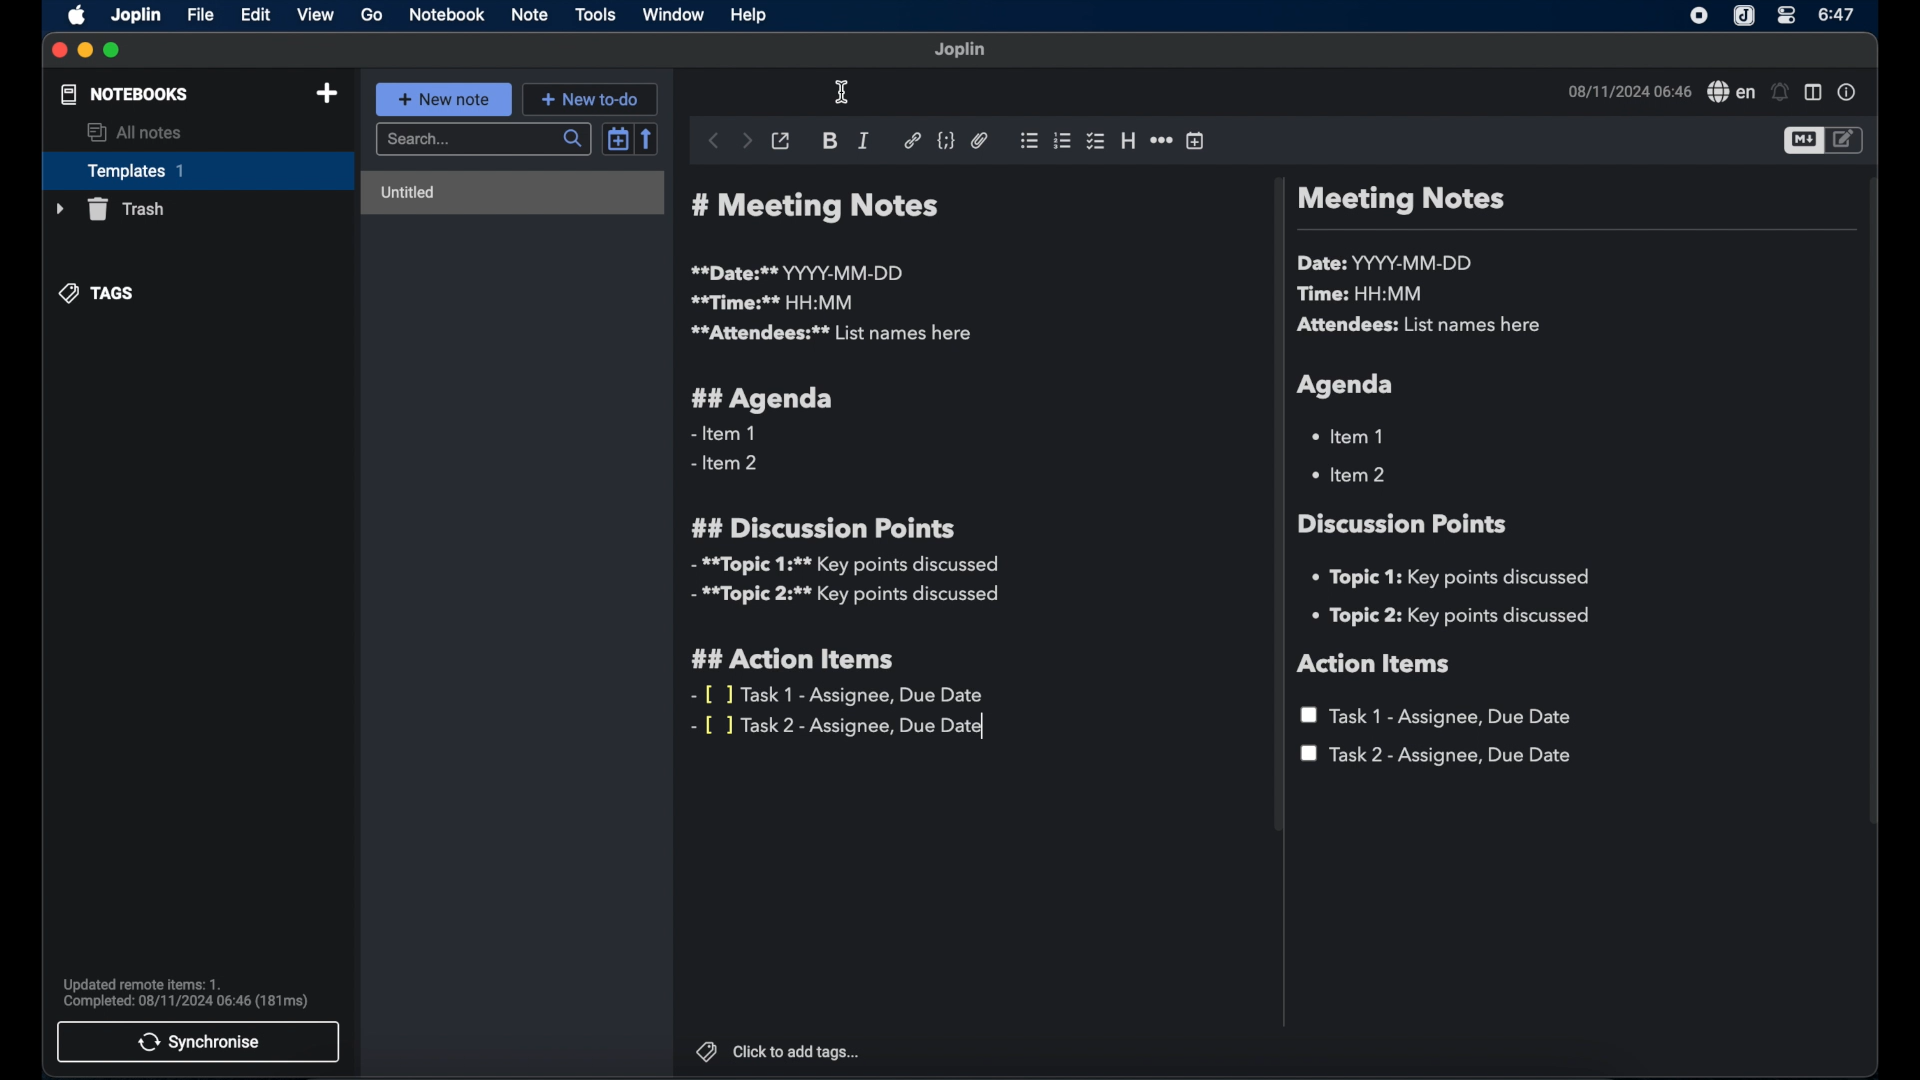 The width and height of the screenshot is (1920, 1080). Describe the element at coordinates (912, 140) in the screenshot. I see `hyperlink` at that location.